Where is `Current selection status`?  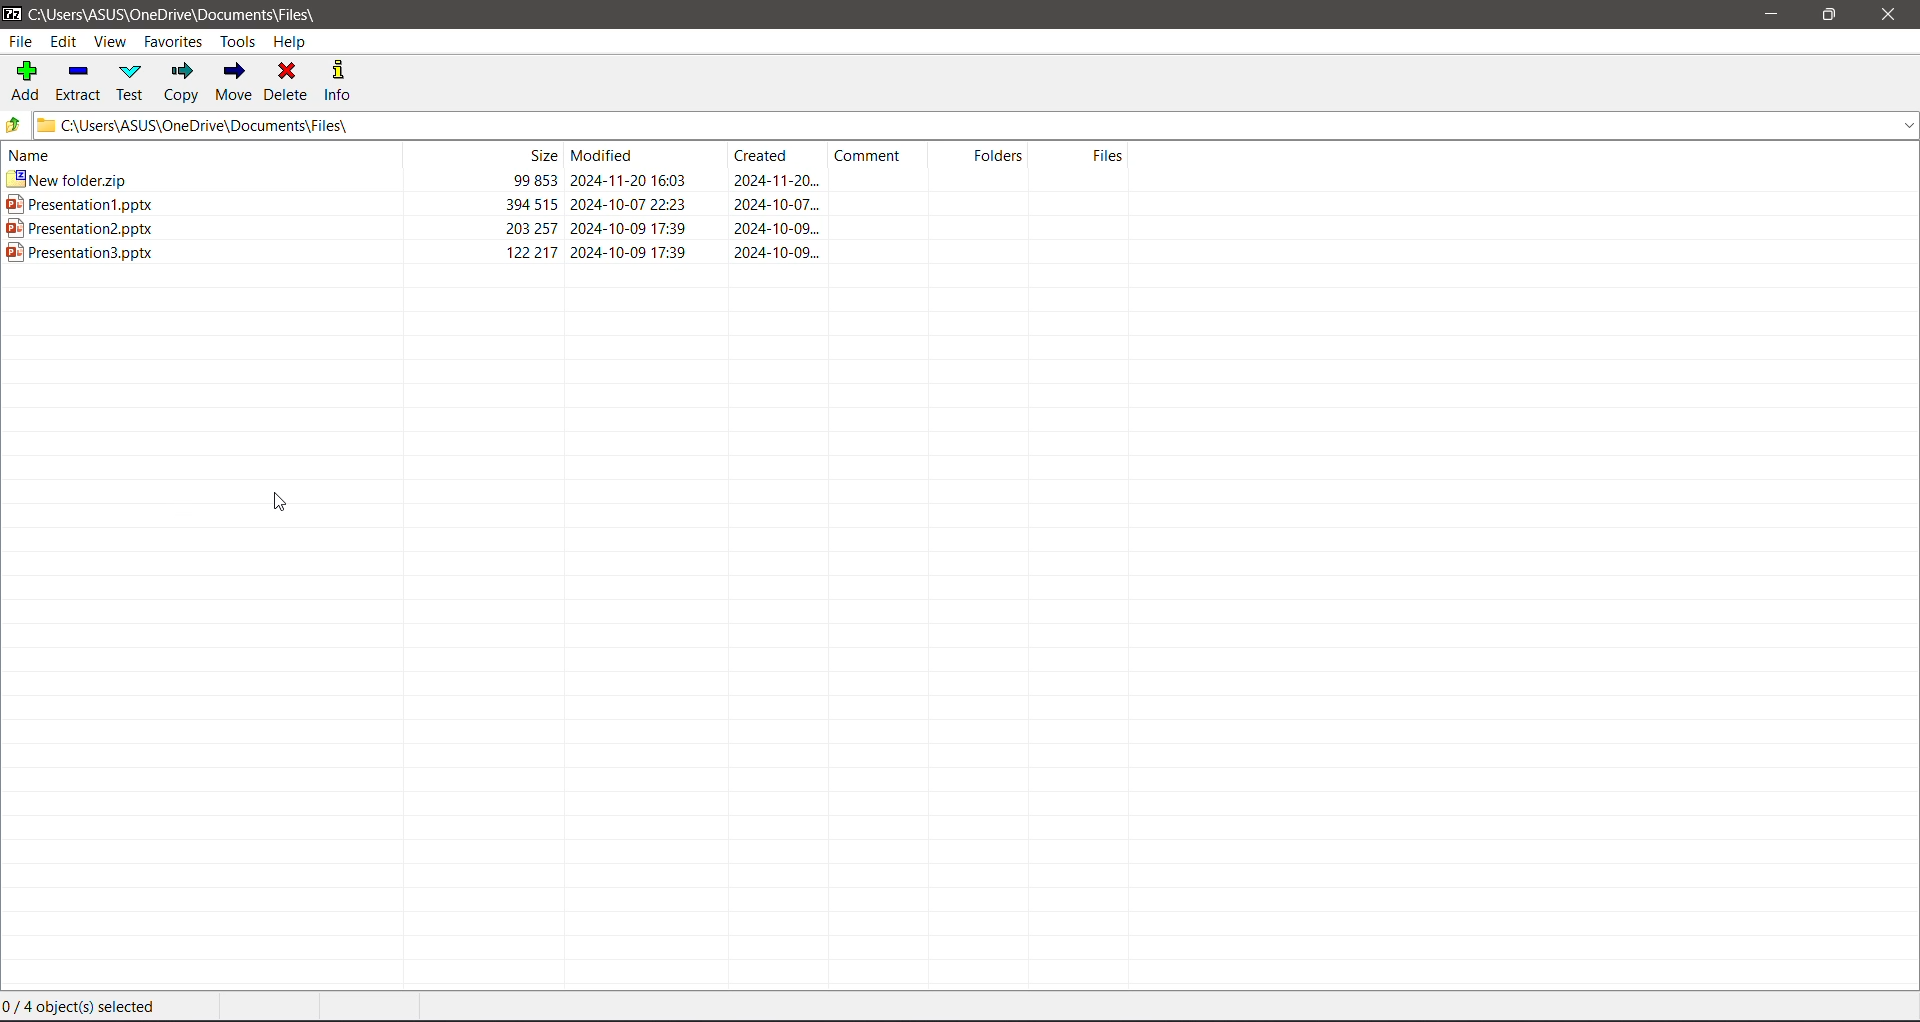
Current selection status is located at coordinates (82, 1007).